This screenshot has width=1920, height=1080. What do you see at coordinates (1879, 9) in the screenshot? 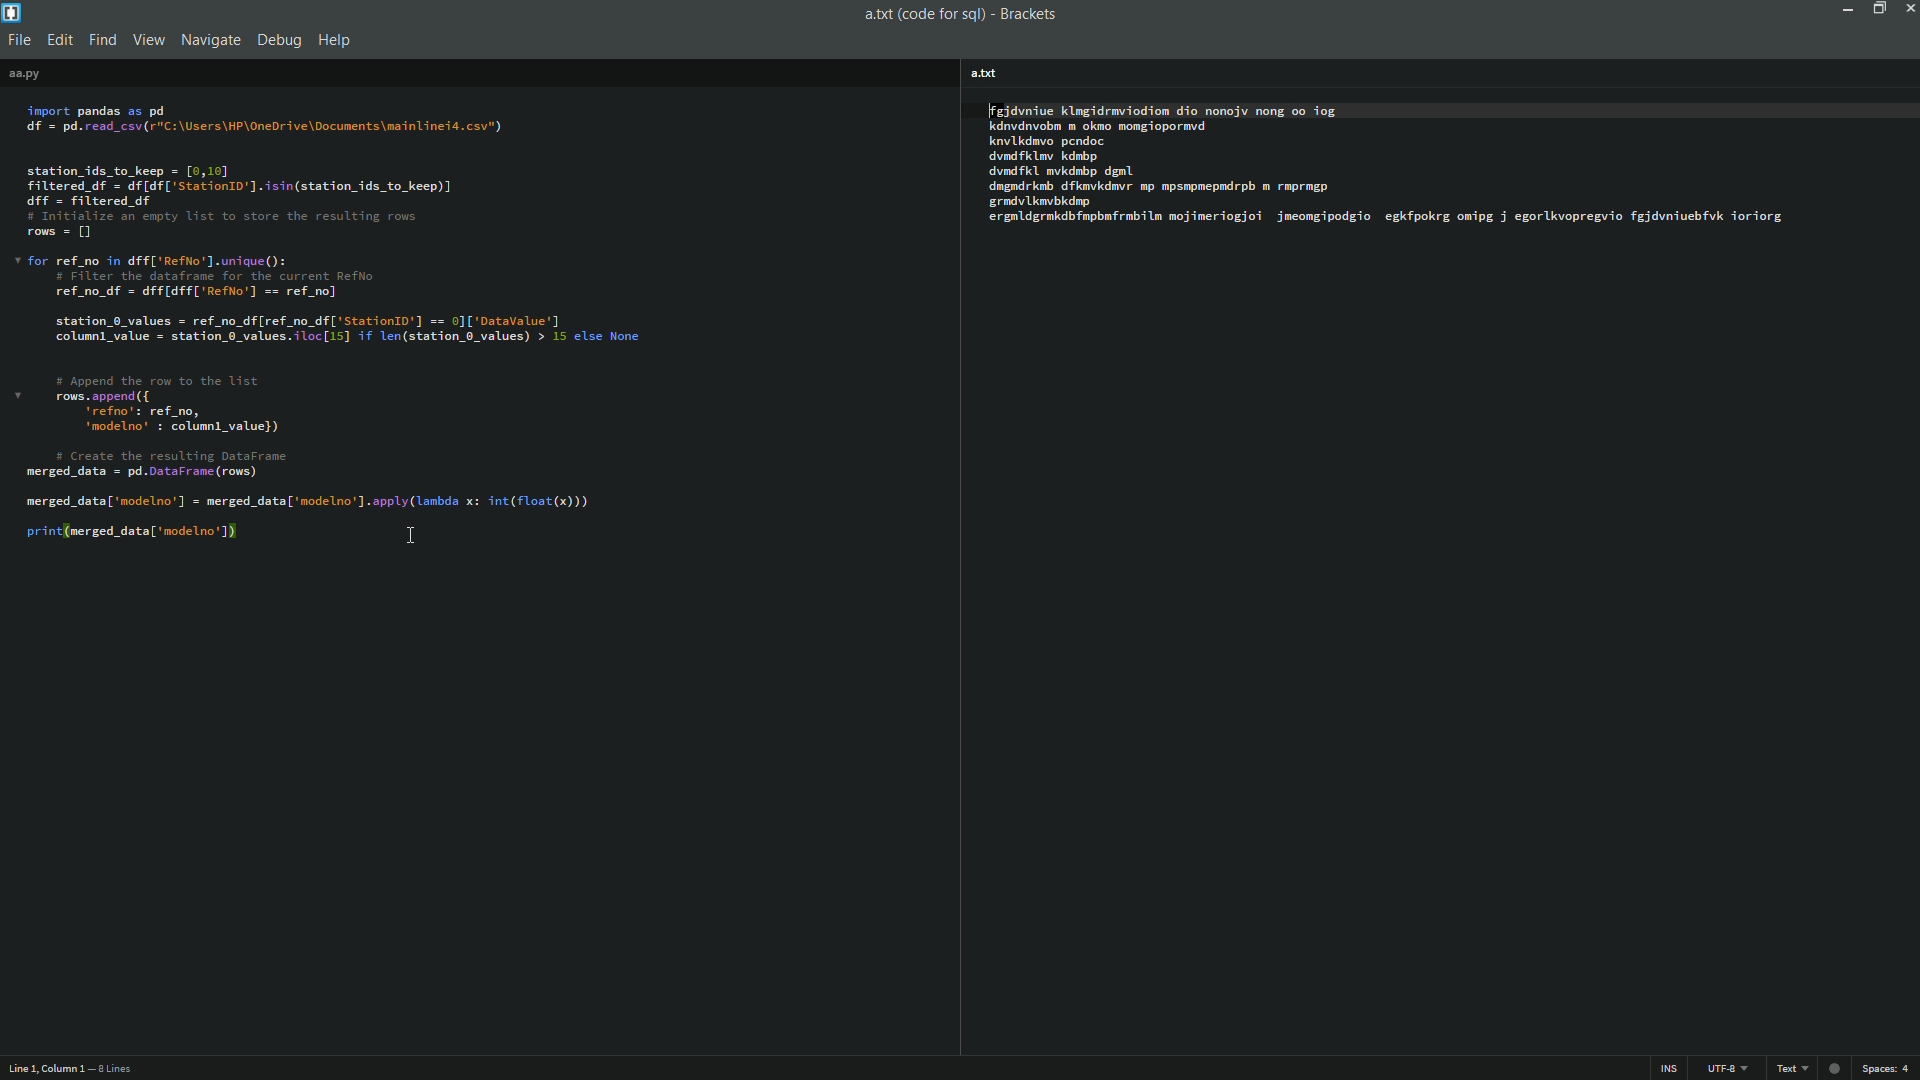
I see `maximize` at bounding box center [1879, 9].